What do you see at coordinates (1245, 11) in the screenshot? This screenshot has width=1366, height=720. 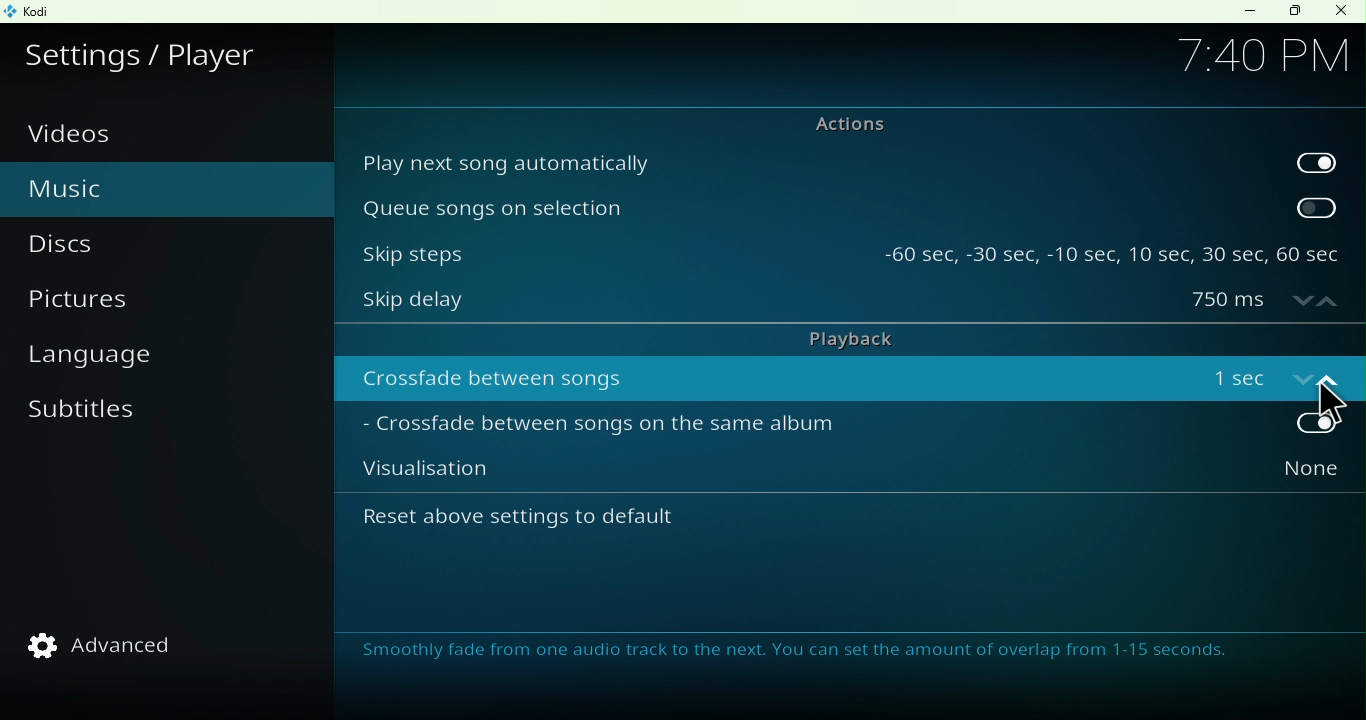 I see `Minimize` at bounding box center [1245, 11].